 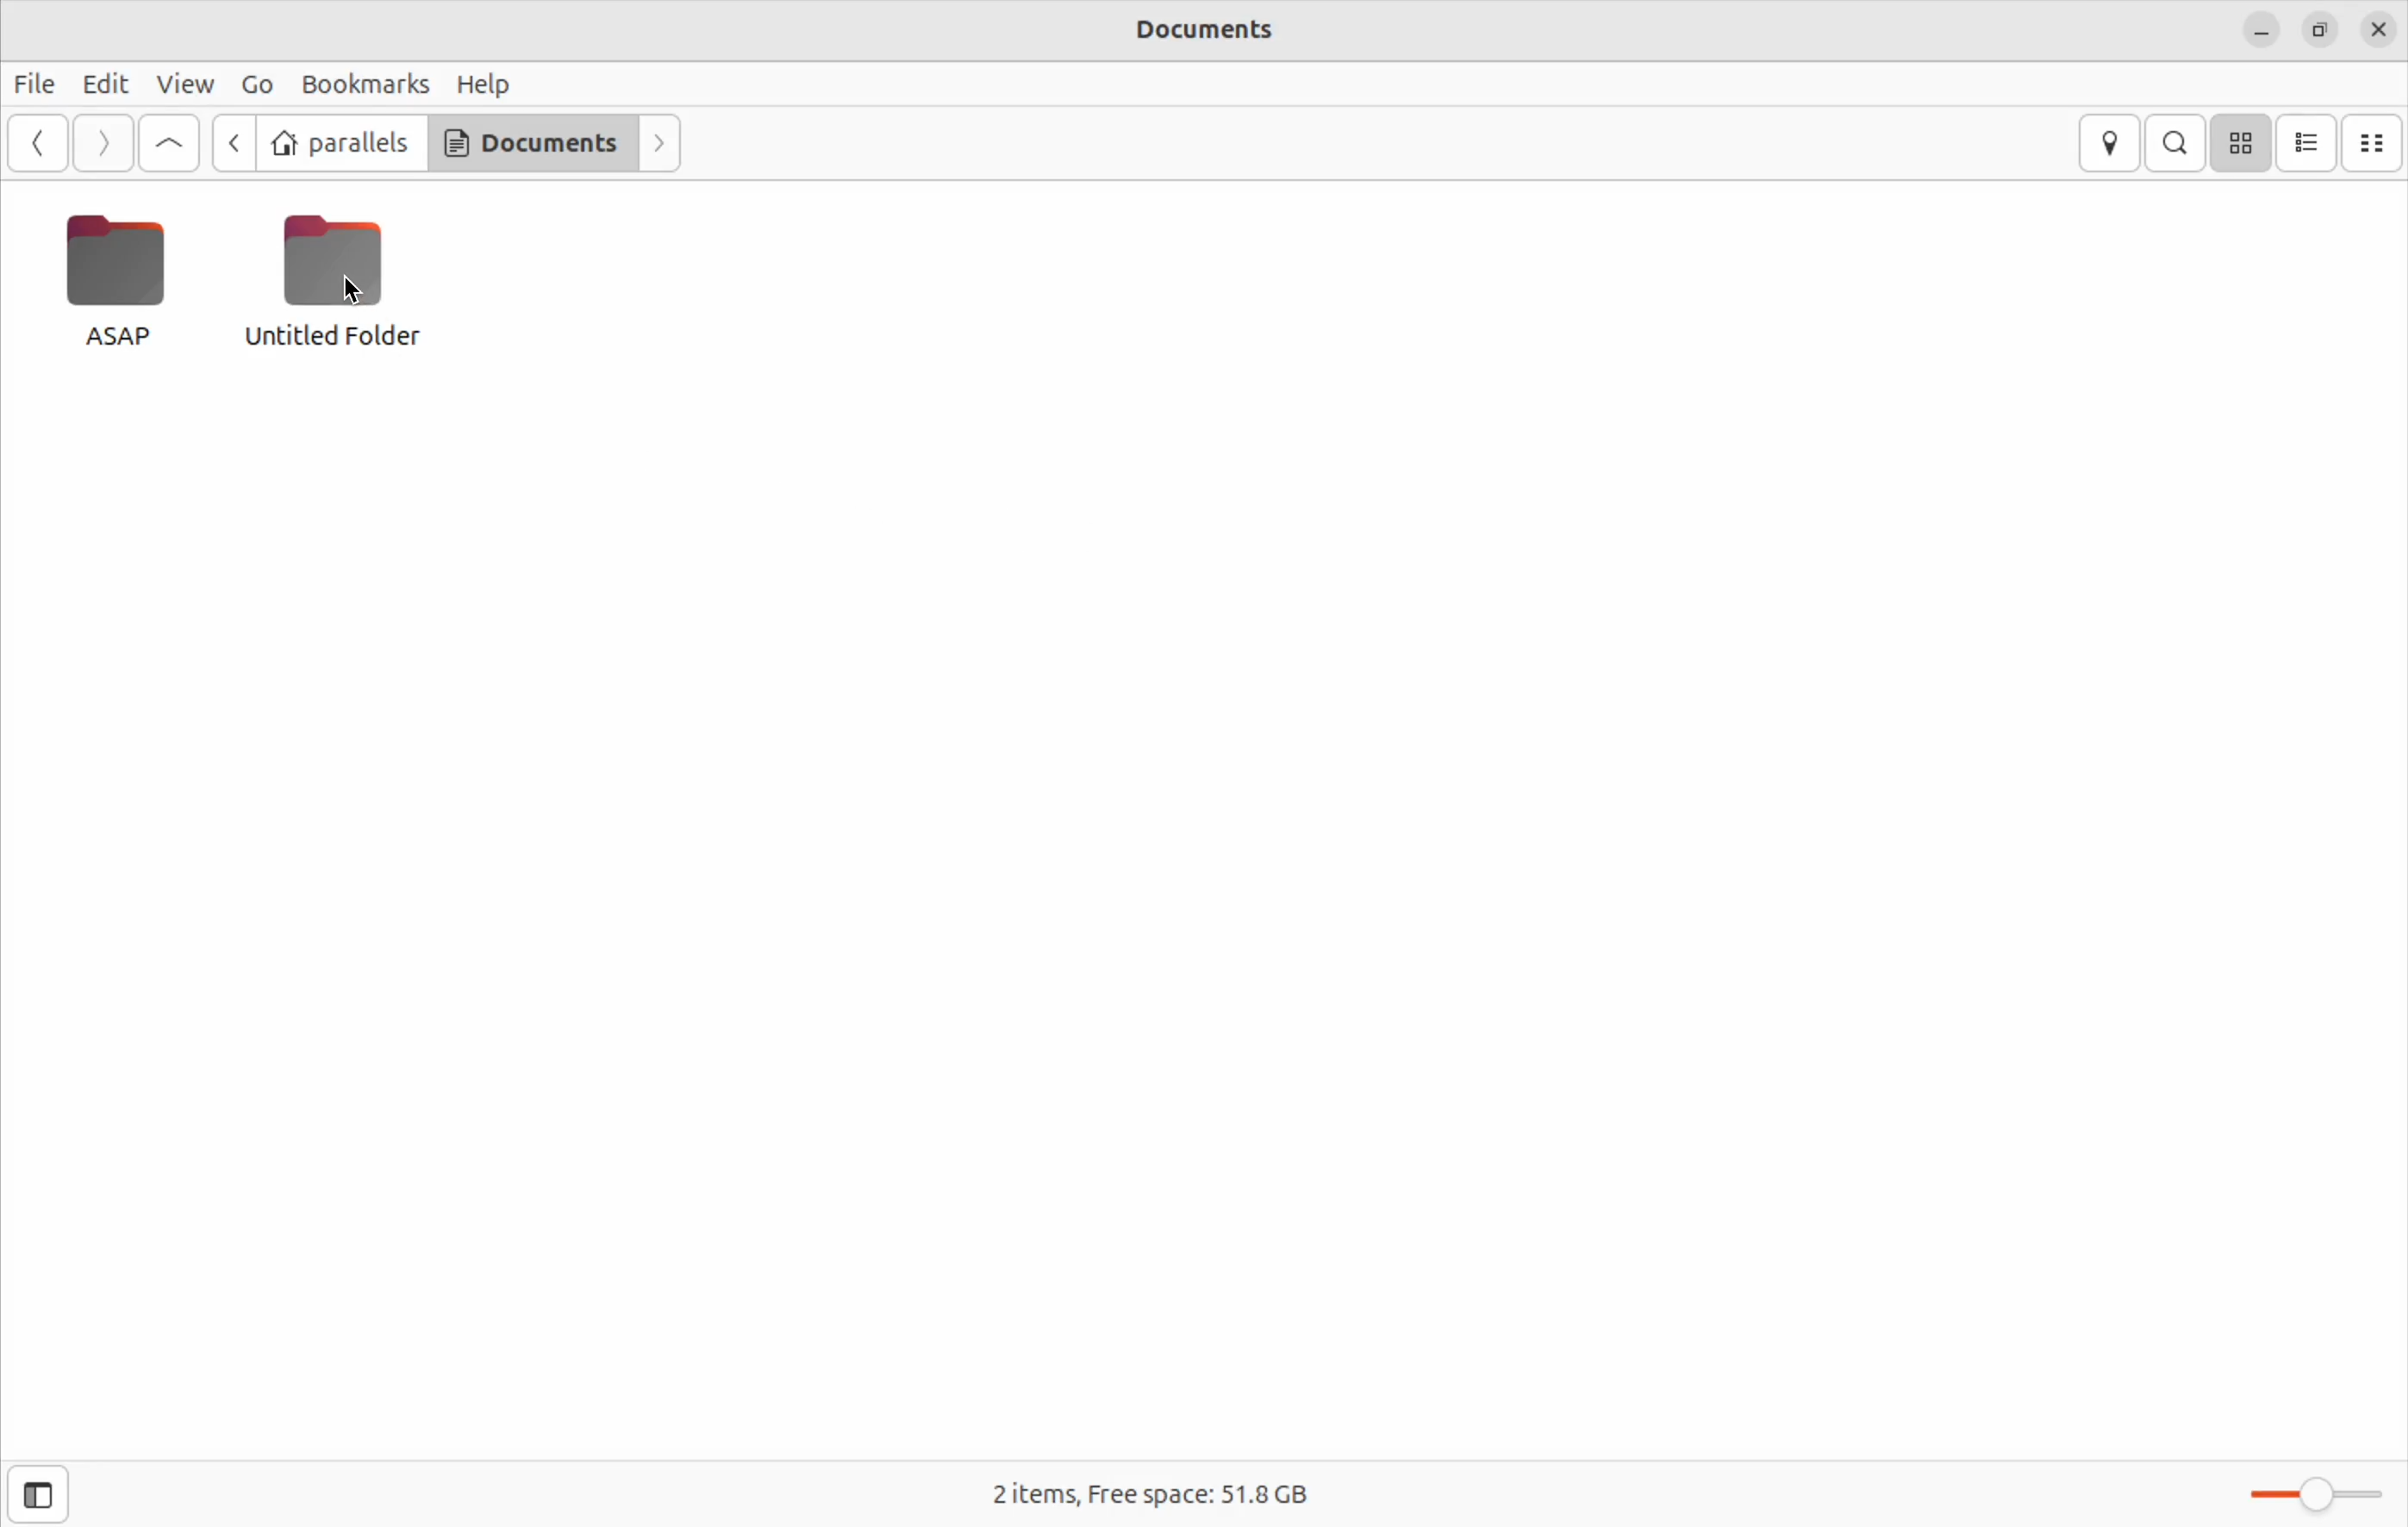 I want to click on go up, so click(x=168, y=146).